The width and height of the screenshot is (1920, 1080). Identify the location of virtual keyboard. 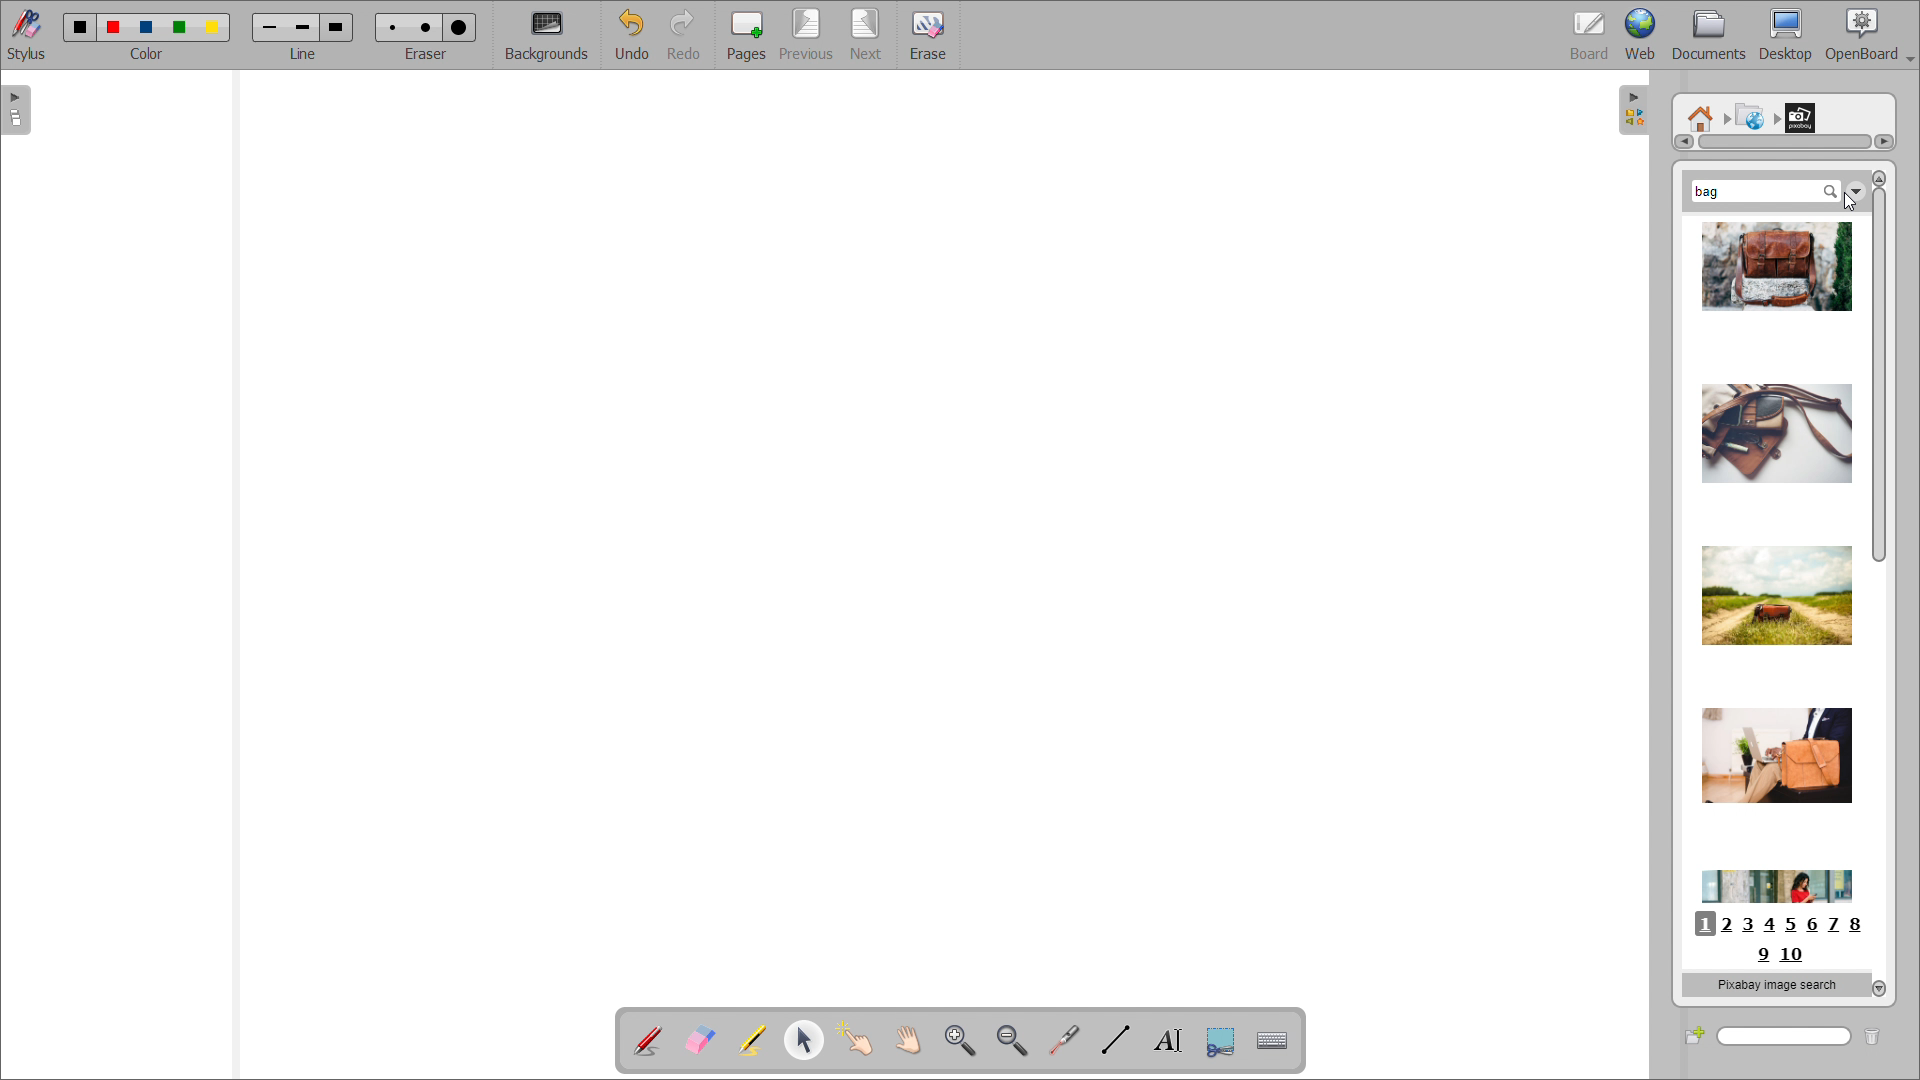
(1273, 1041).